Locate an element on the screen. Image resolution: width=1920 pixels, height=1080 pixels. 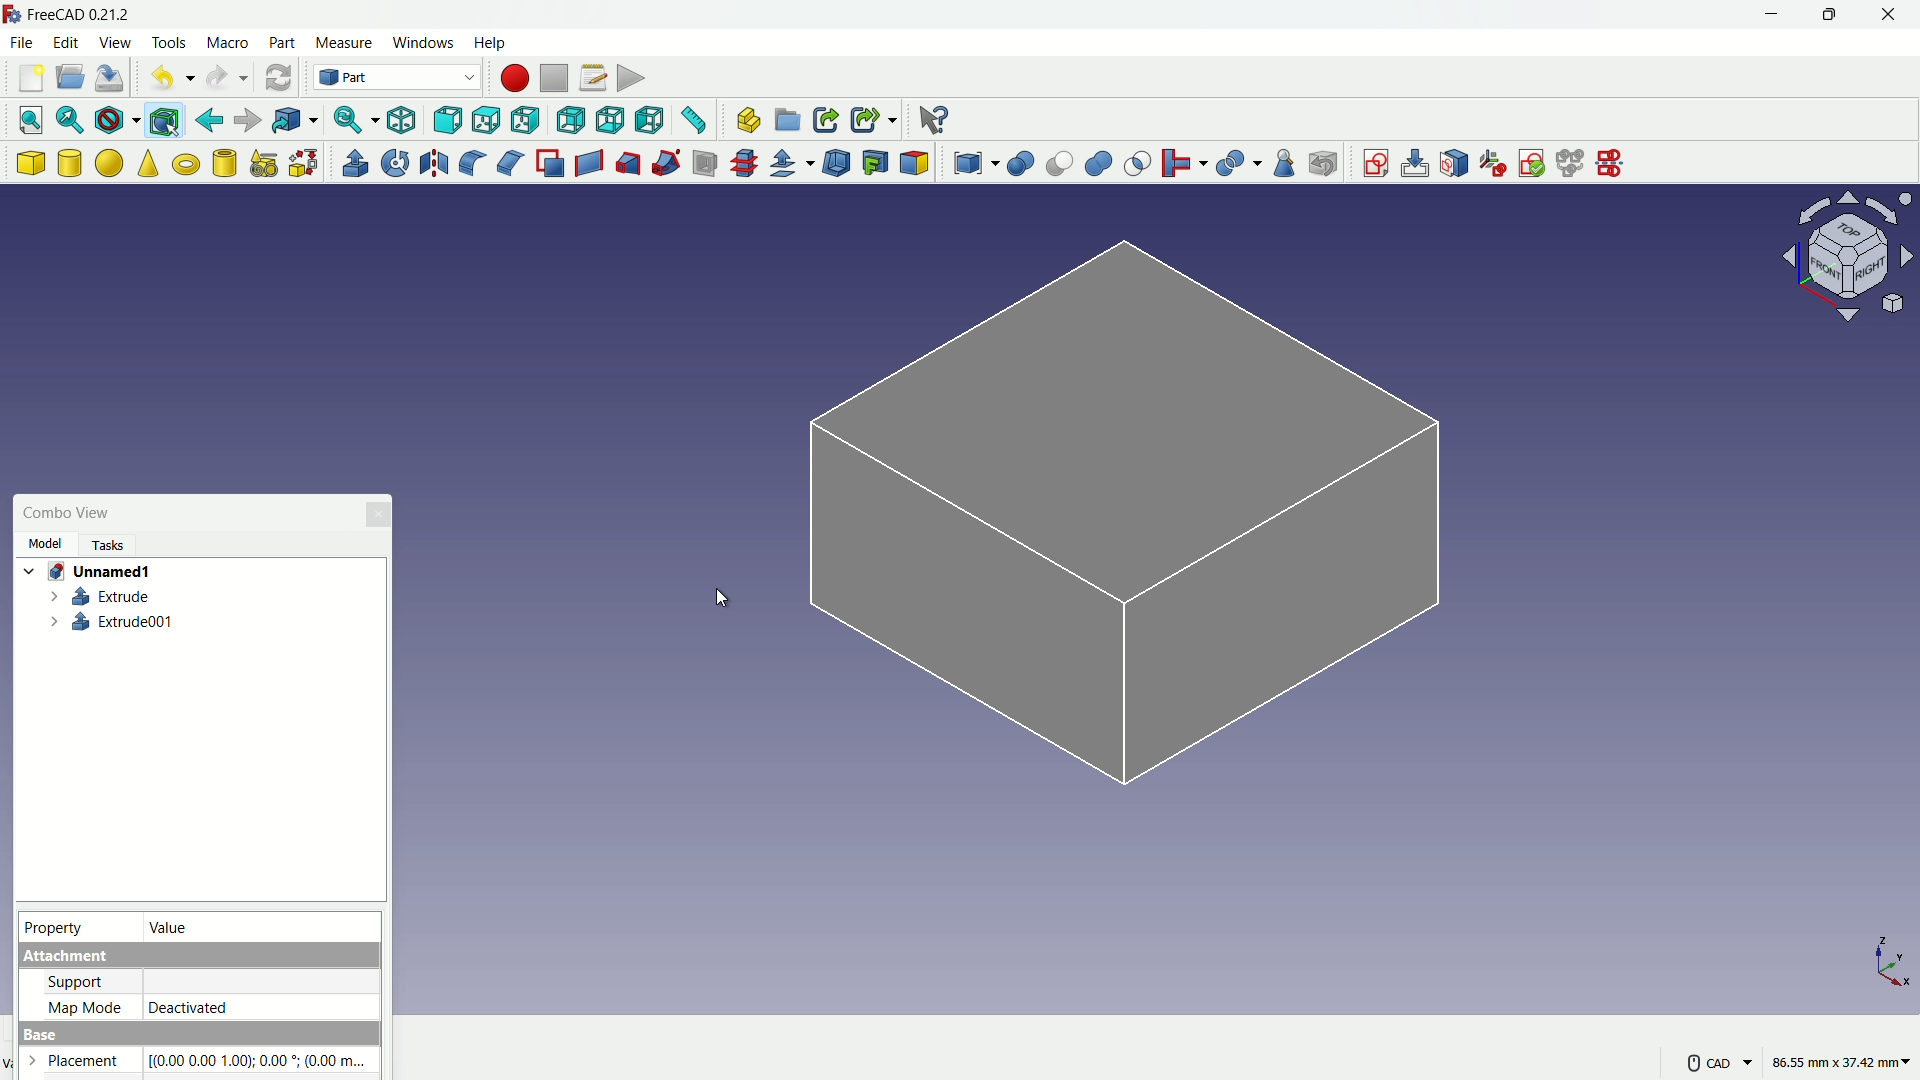
shape builder is located at coordinates (304, 163).